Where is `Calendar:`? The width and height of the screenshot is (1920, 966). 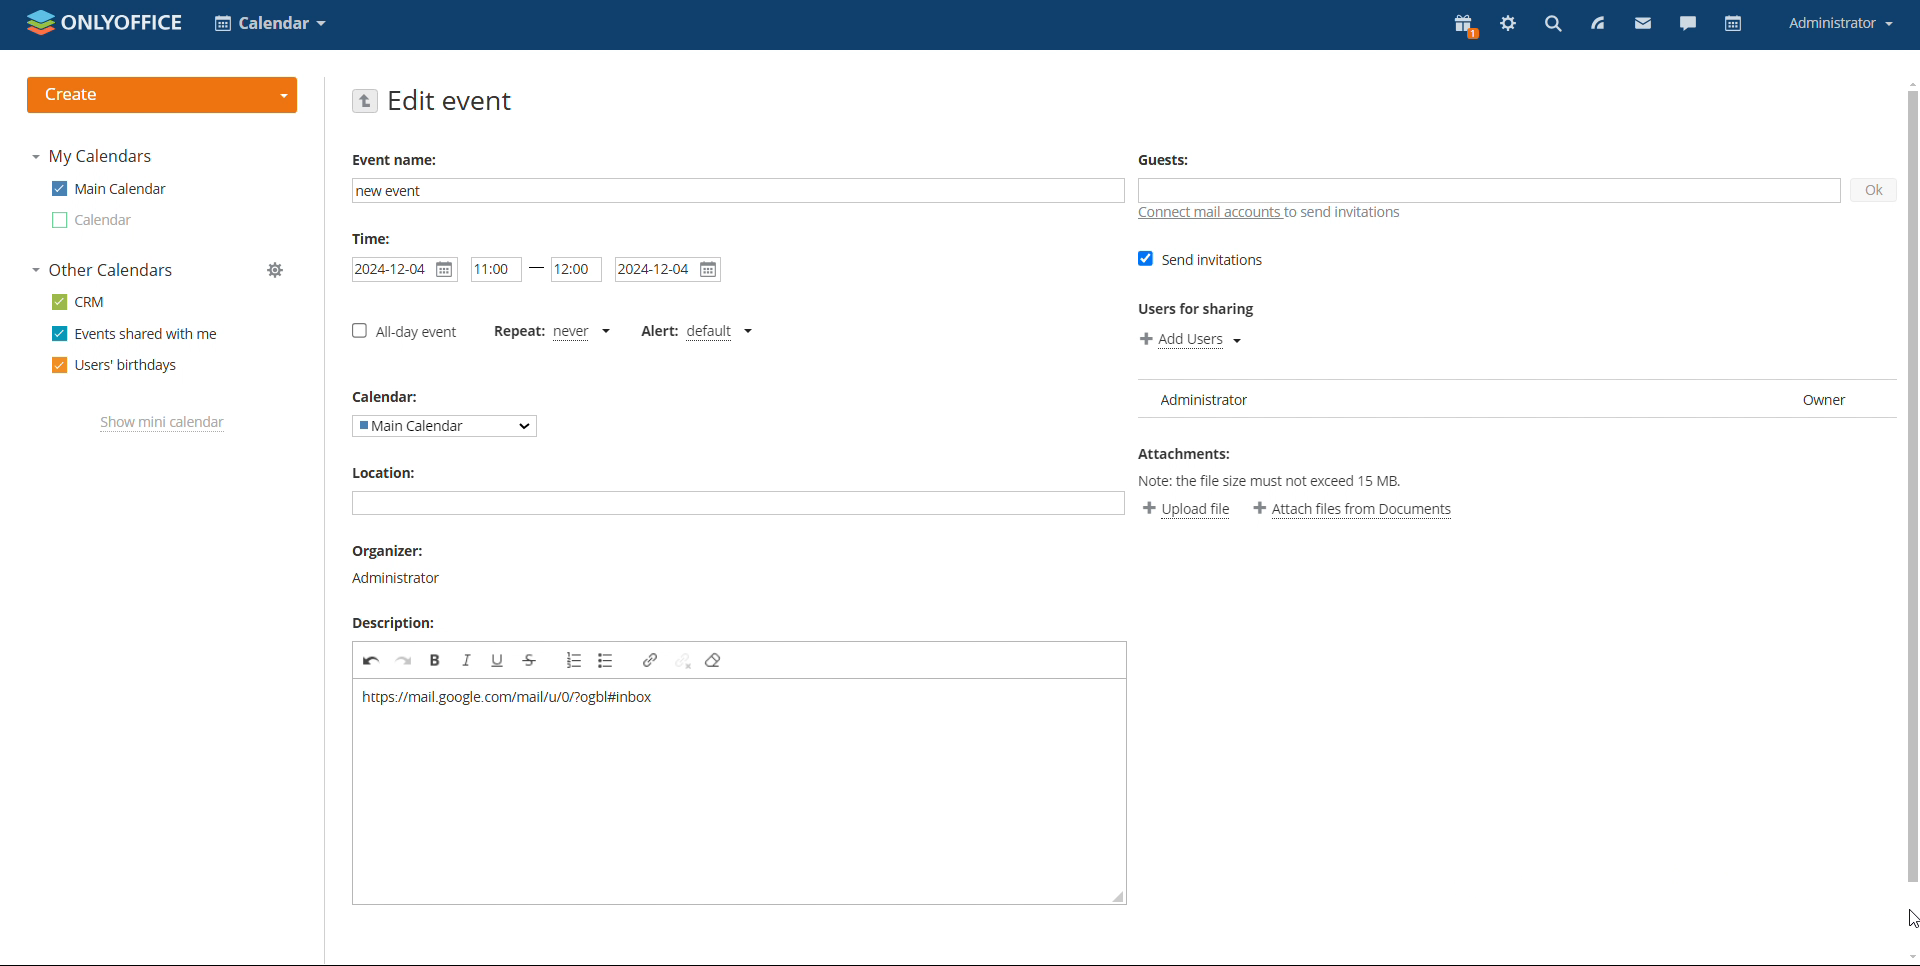 Calendar: is located at coordinates (396, 397).